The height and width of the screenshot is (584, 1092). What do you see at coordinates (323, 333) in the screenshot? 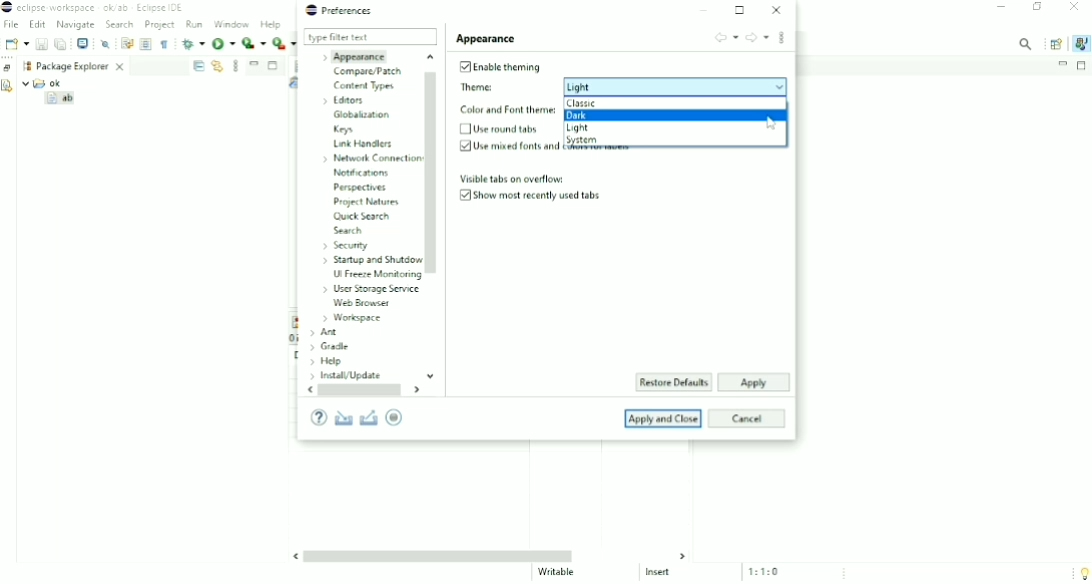
I see `Ant` at bounding box center [323, 333].